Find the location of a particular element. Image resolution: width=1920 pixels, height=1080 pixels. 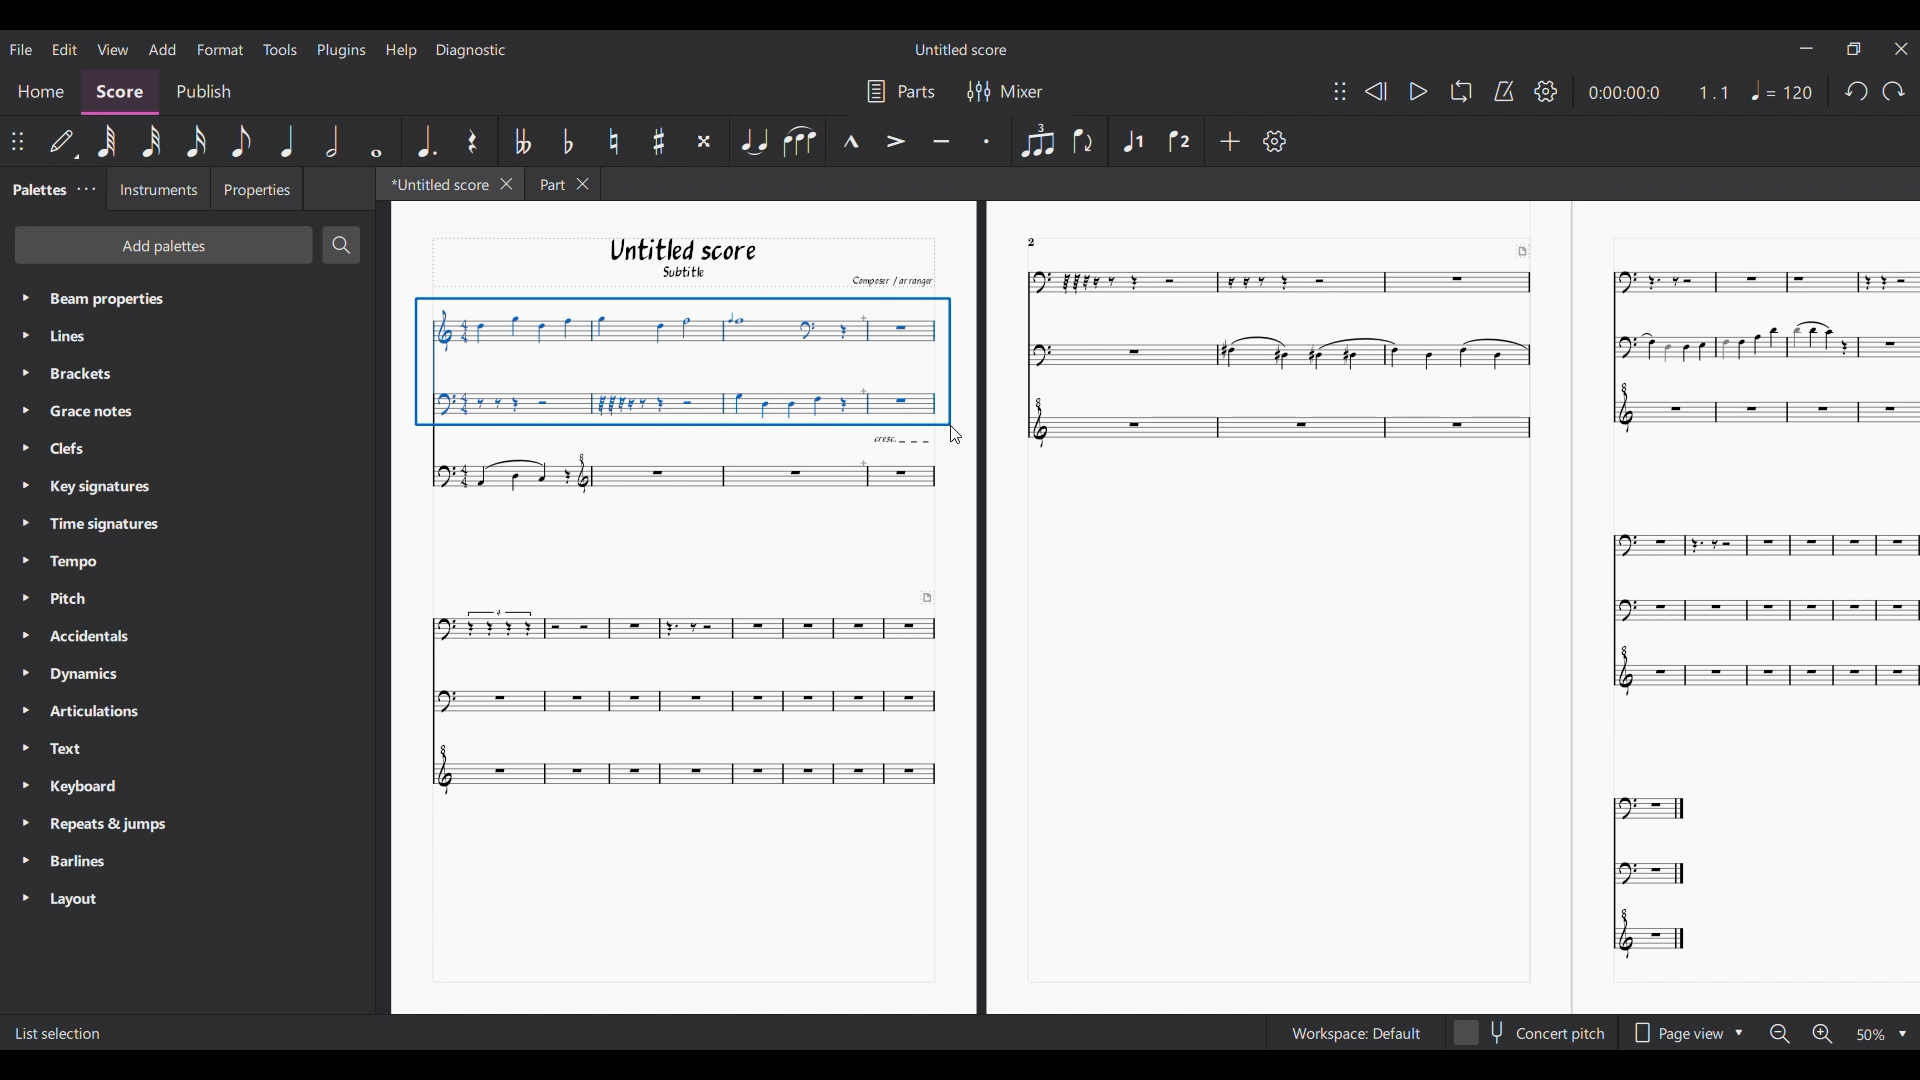

Current duration and ratio is located at coordinates (1659, 92).